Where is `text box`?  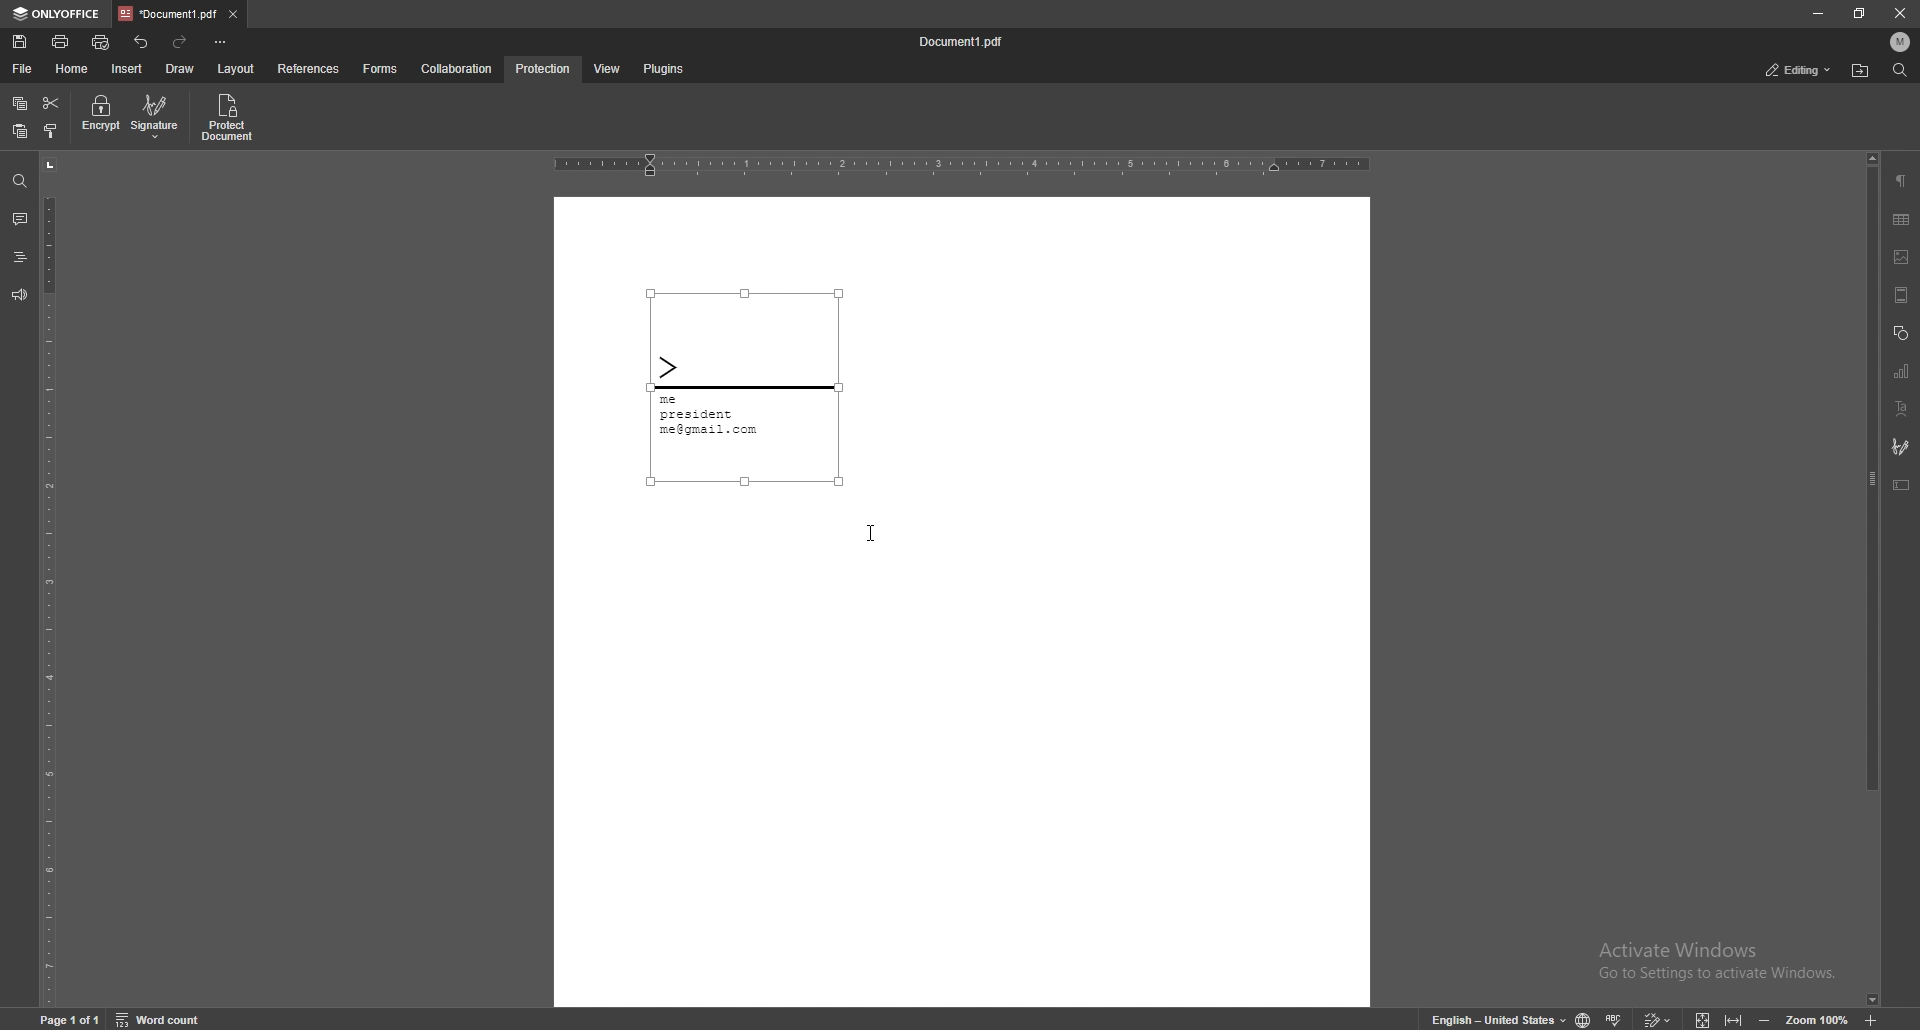
text box is located at coordinates (1901, 485).